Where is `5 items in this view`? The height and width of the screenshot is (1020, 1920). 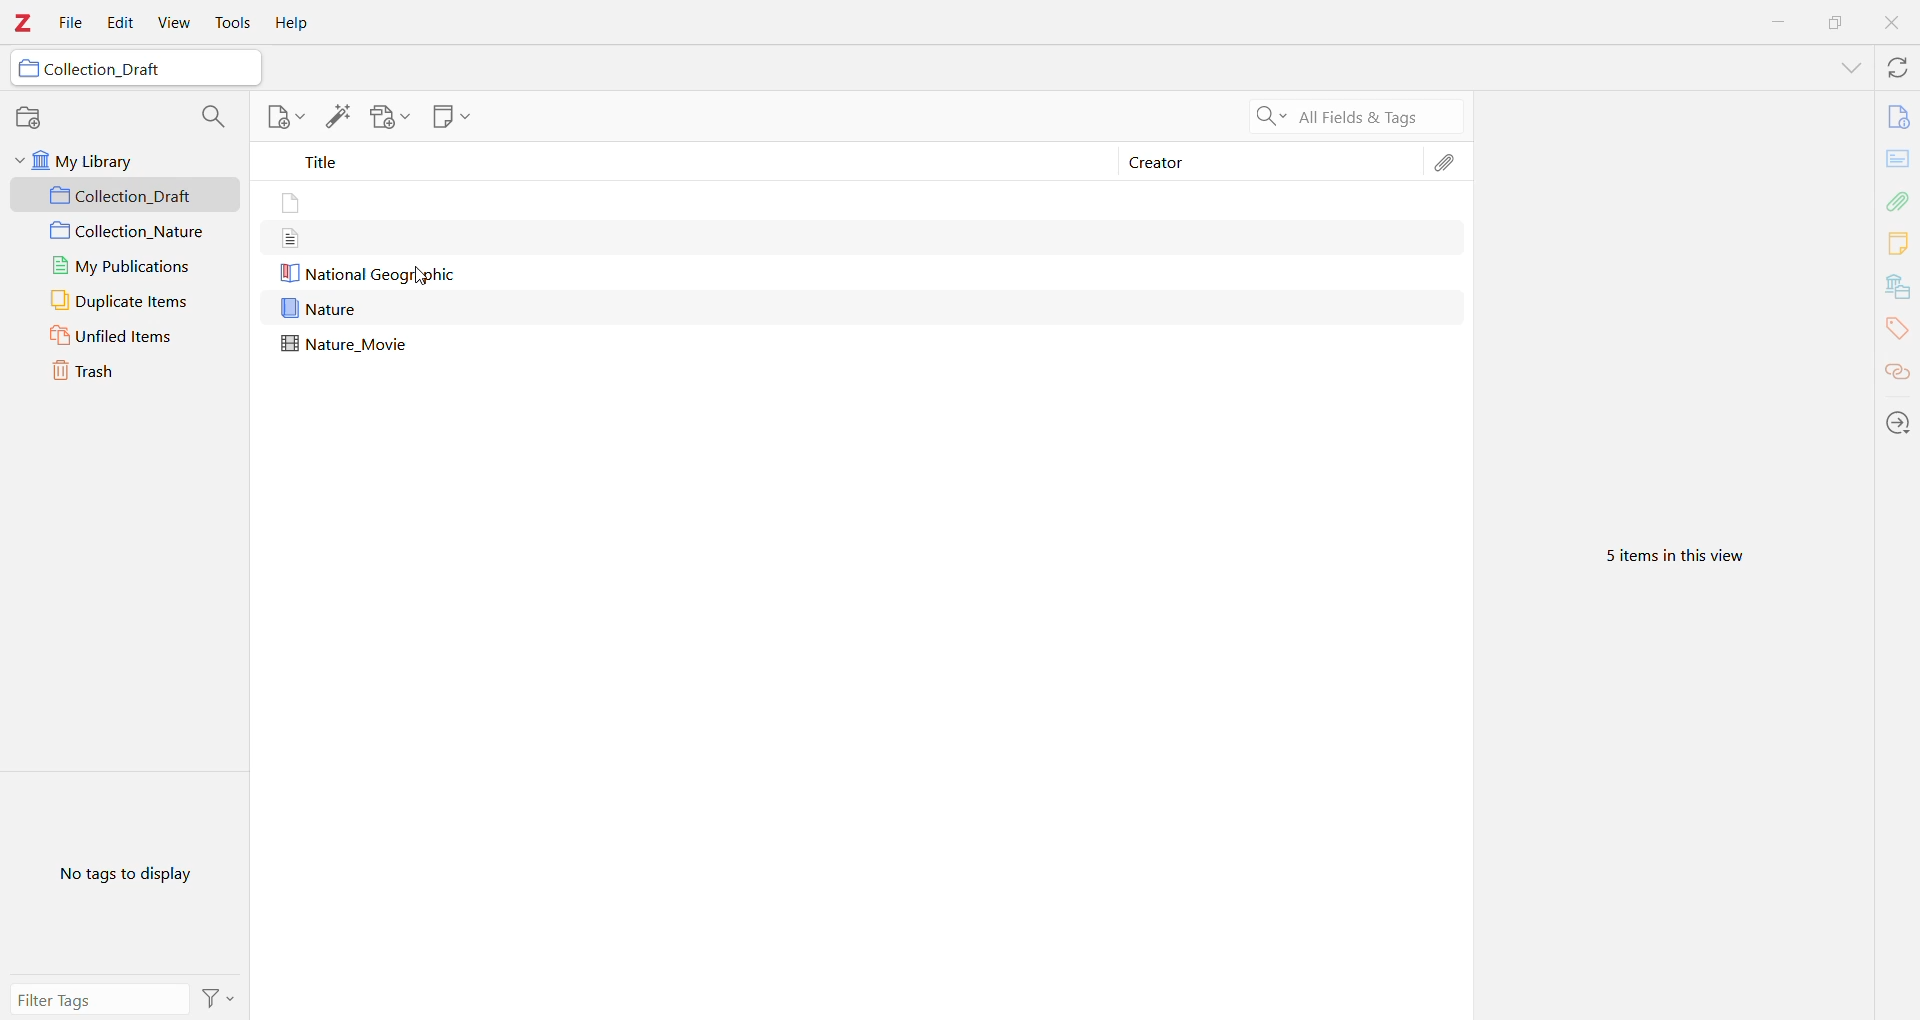
5 items in this view is located at coordinates (1673, 557).